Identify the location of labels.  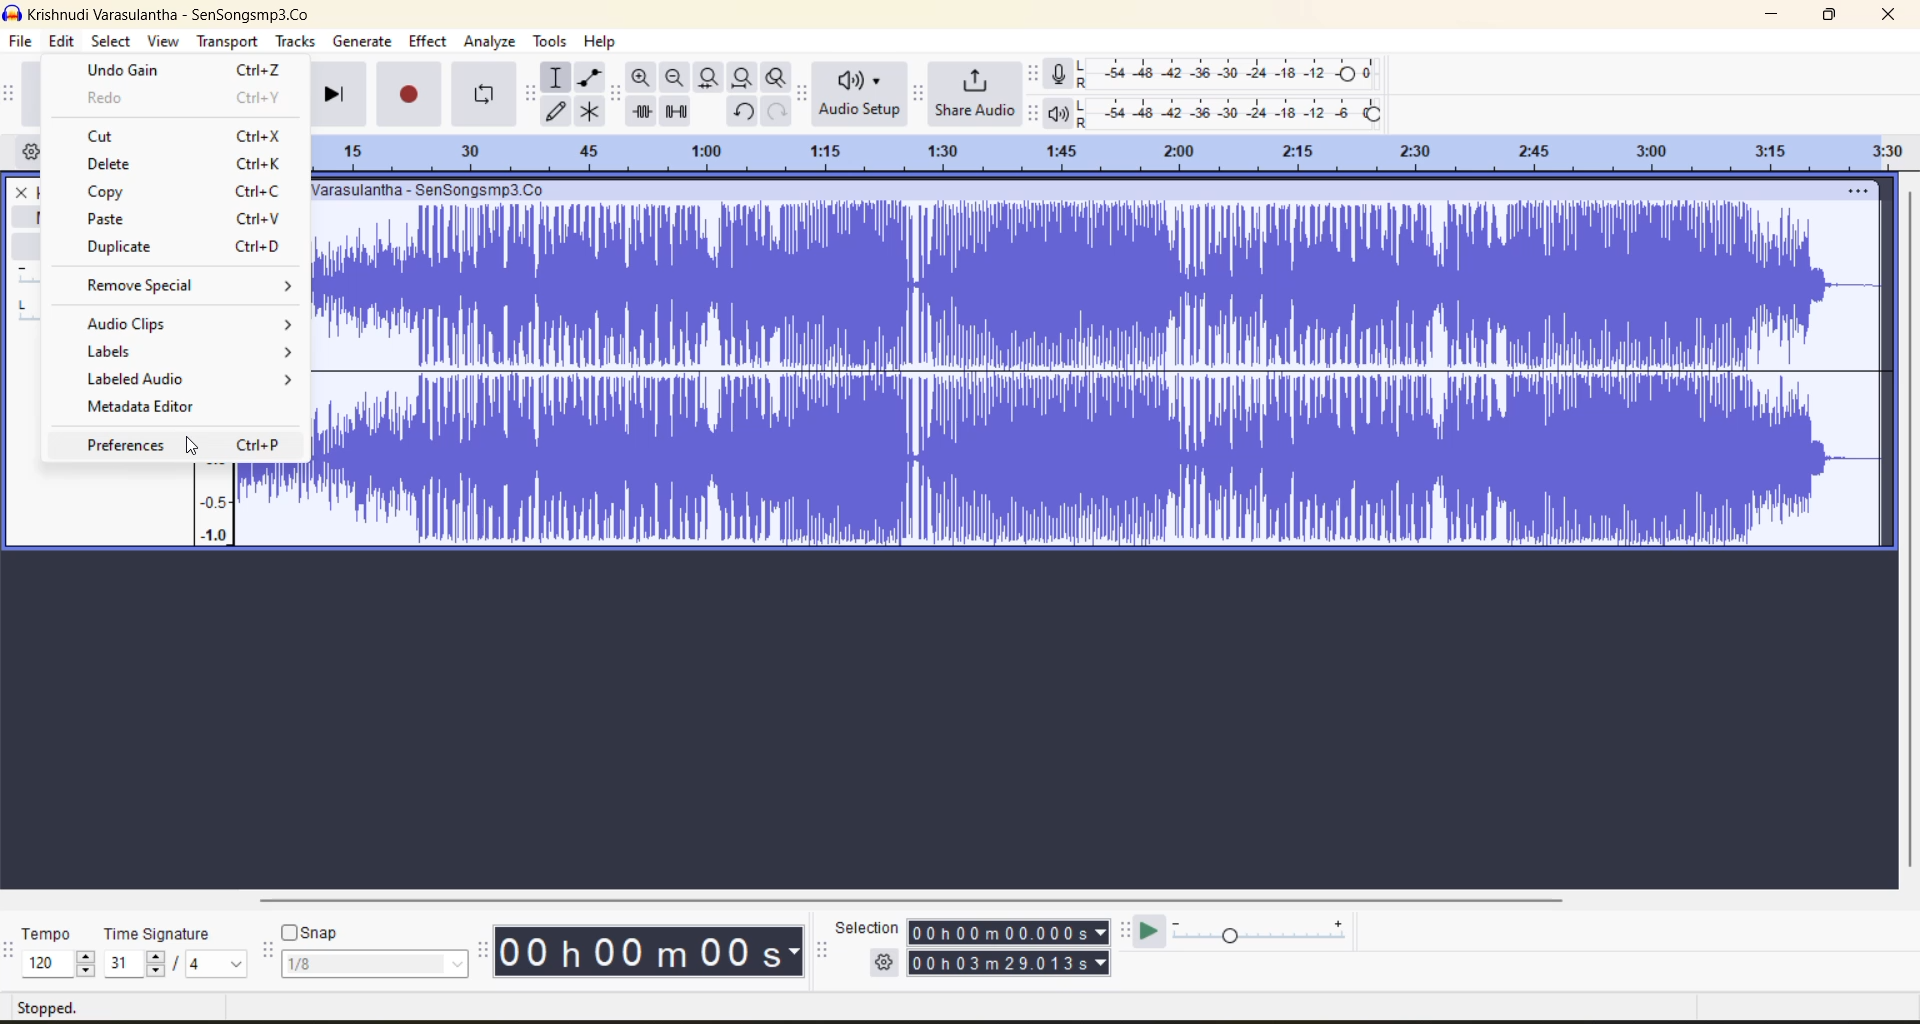
(184, 347).